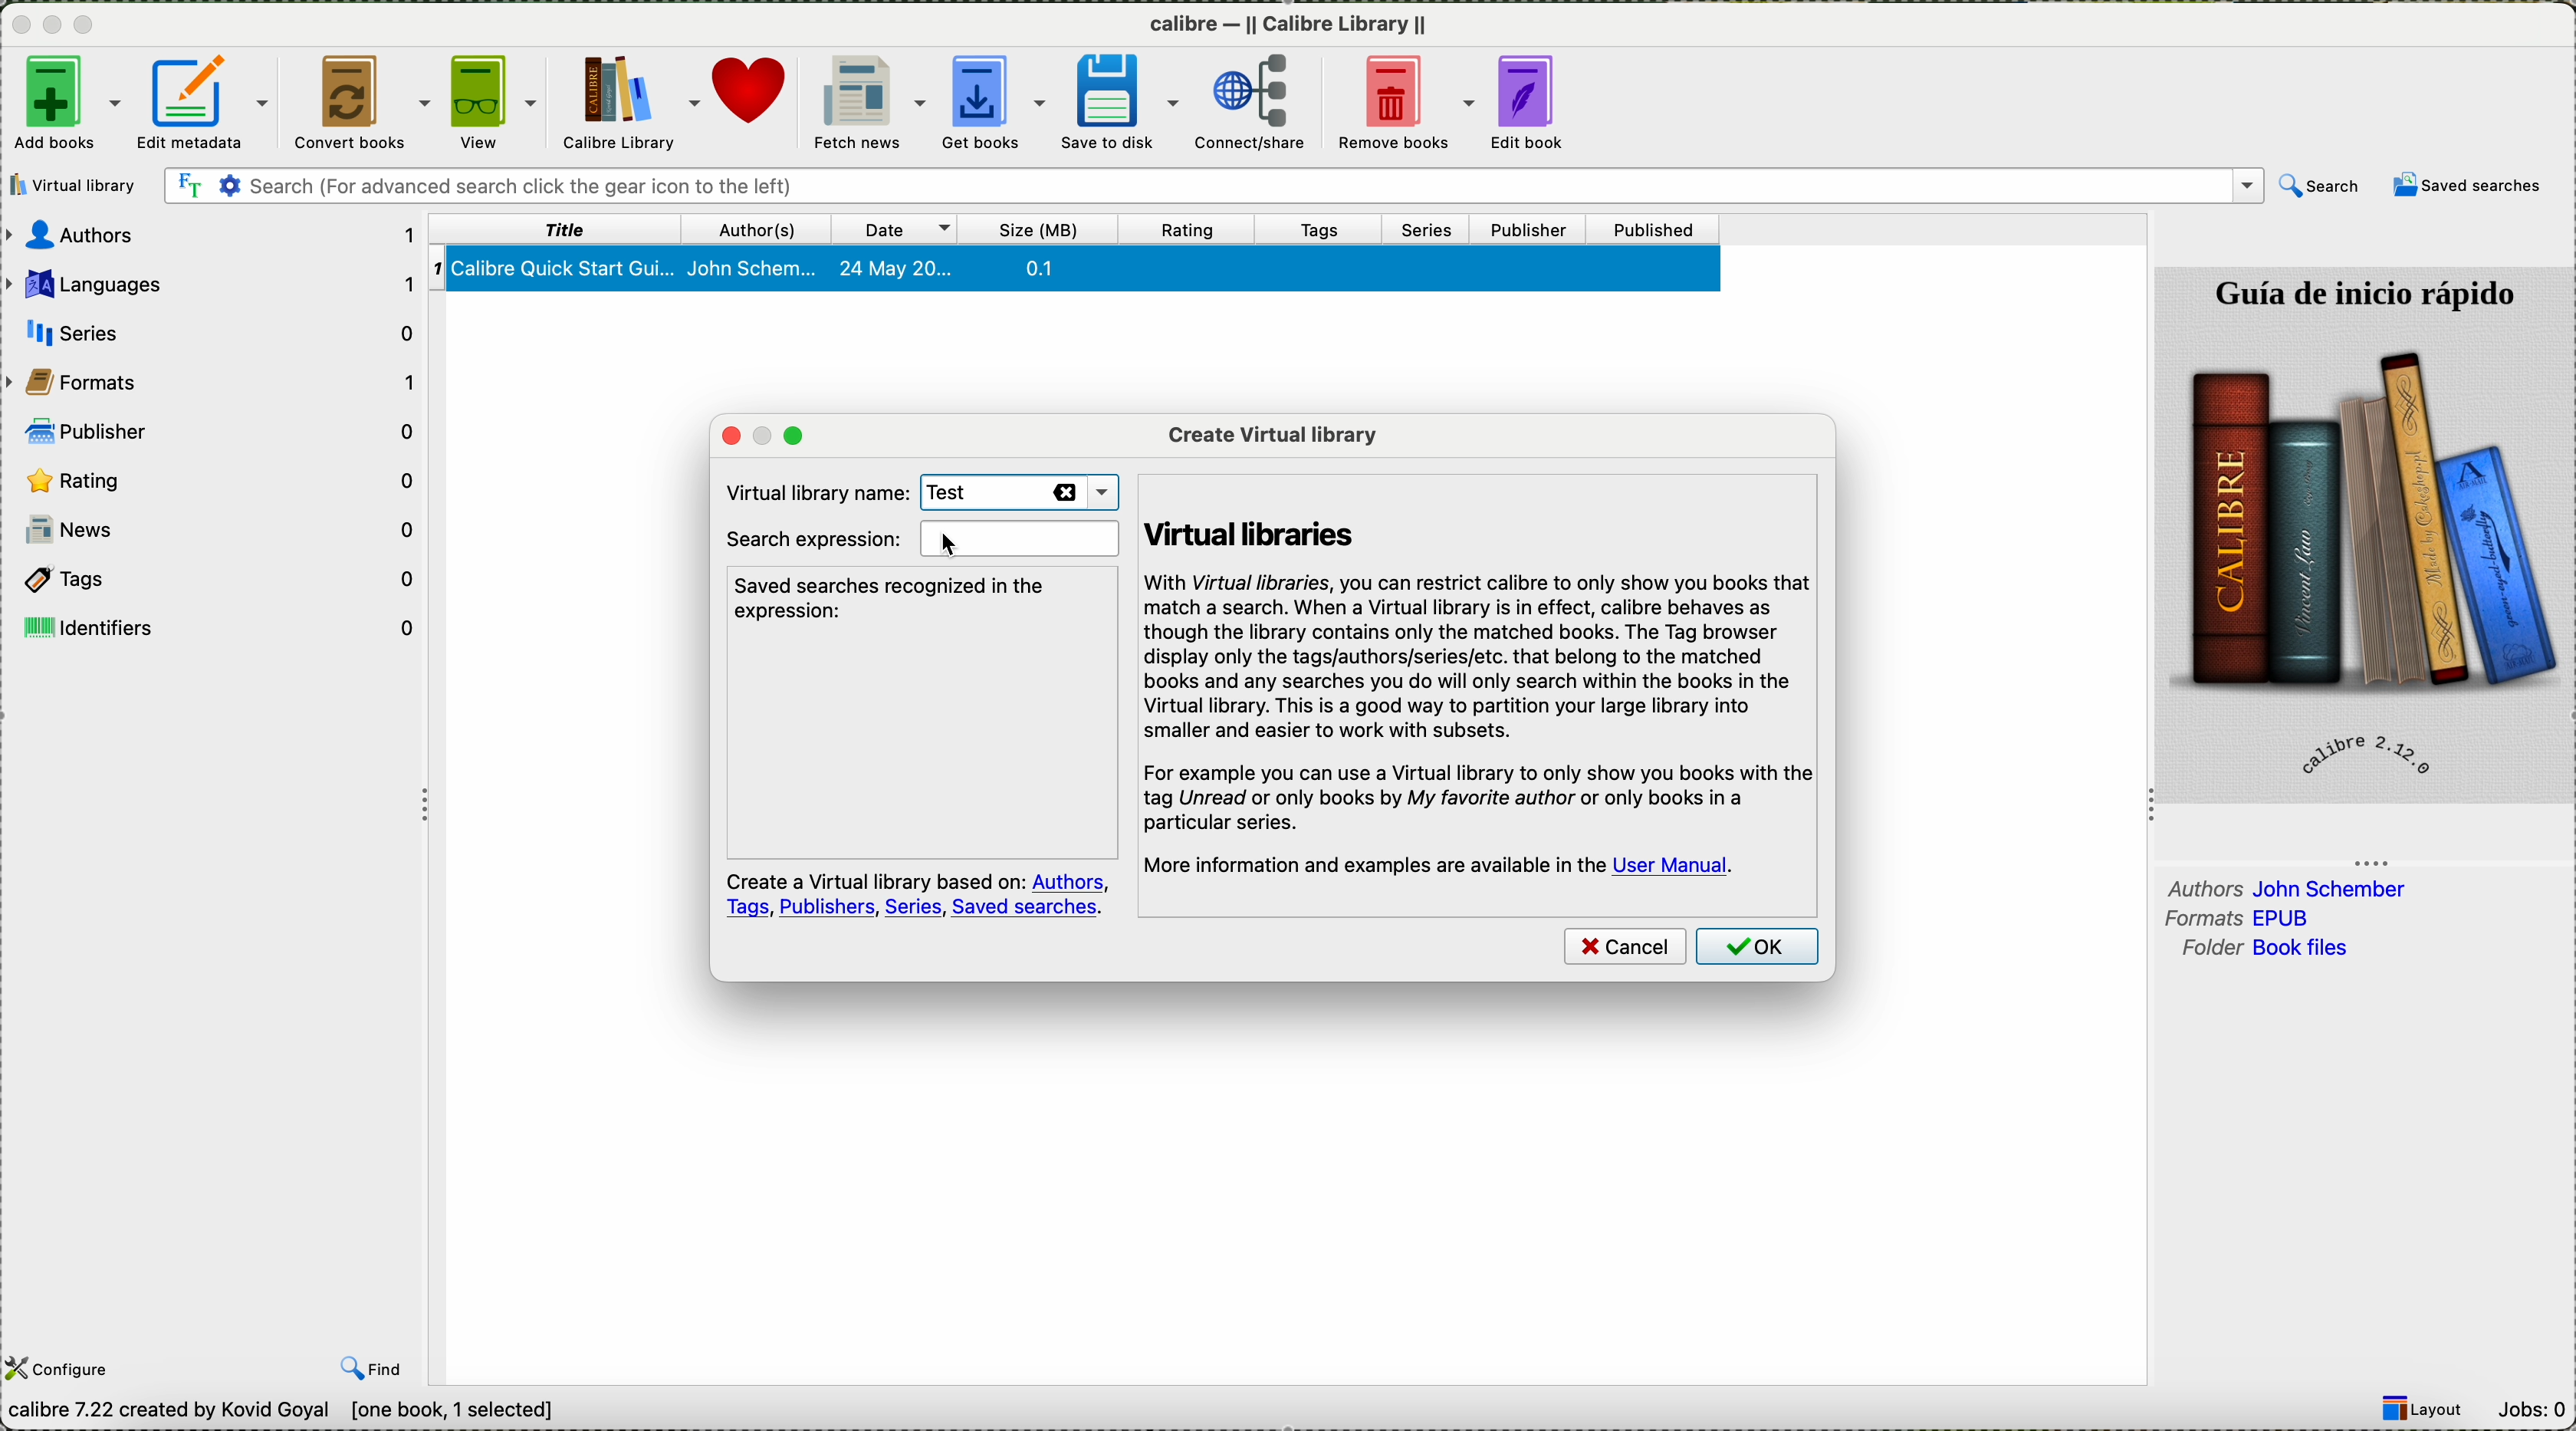 This screenshot has height=1431, width=2576. Describe the element at coordinates (1040, 229) in the screenshot. I see `size` at that location.